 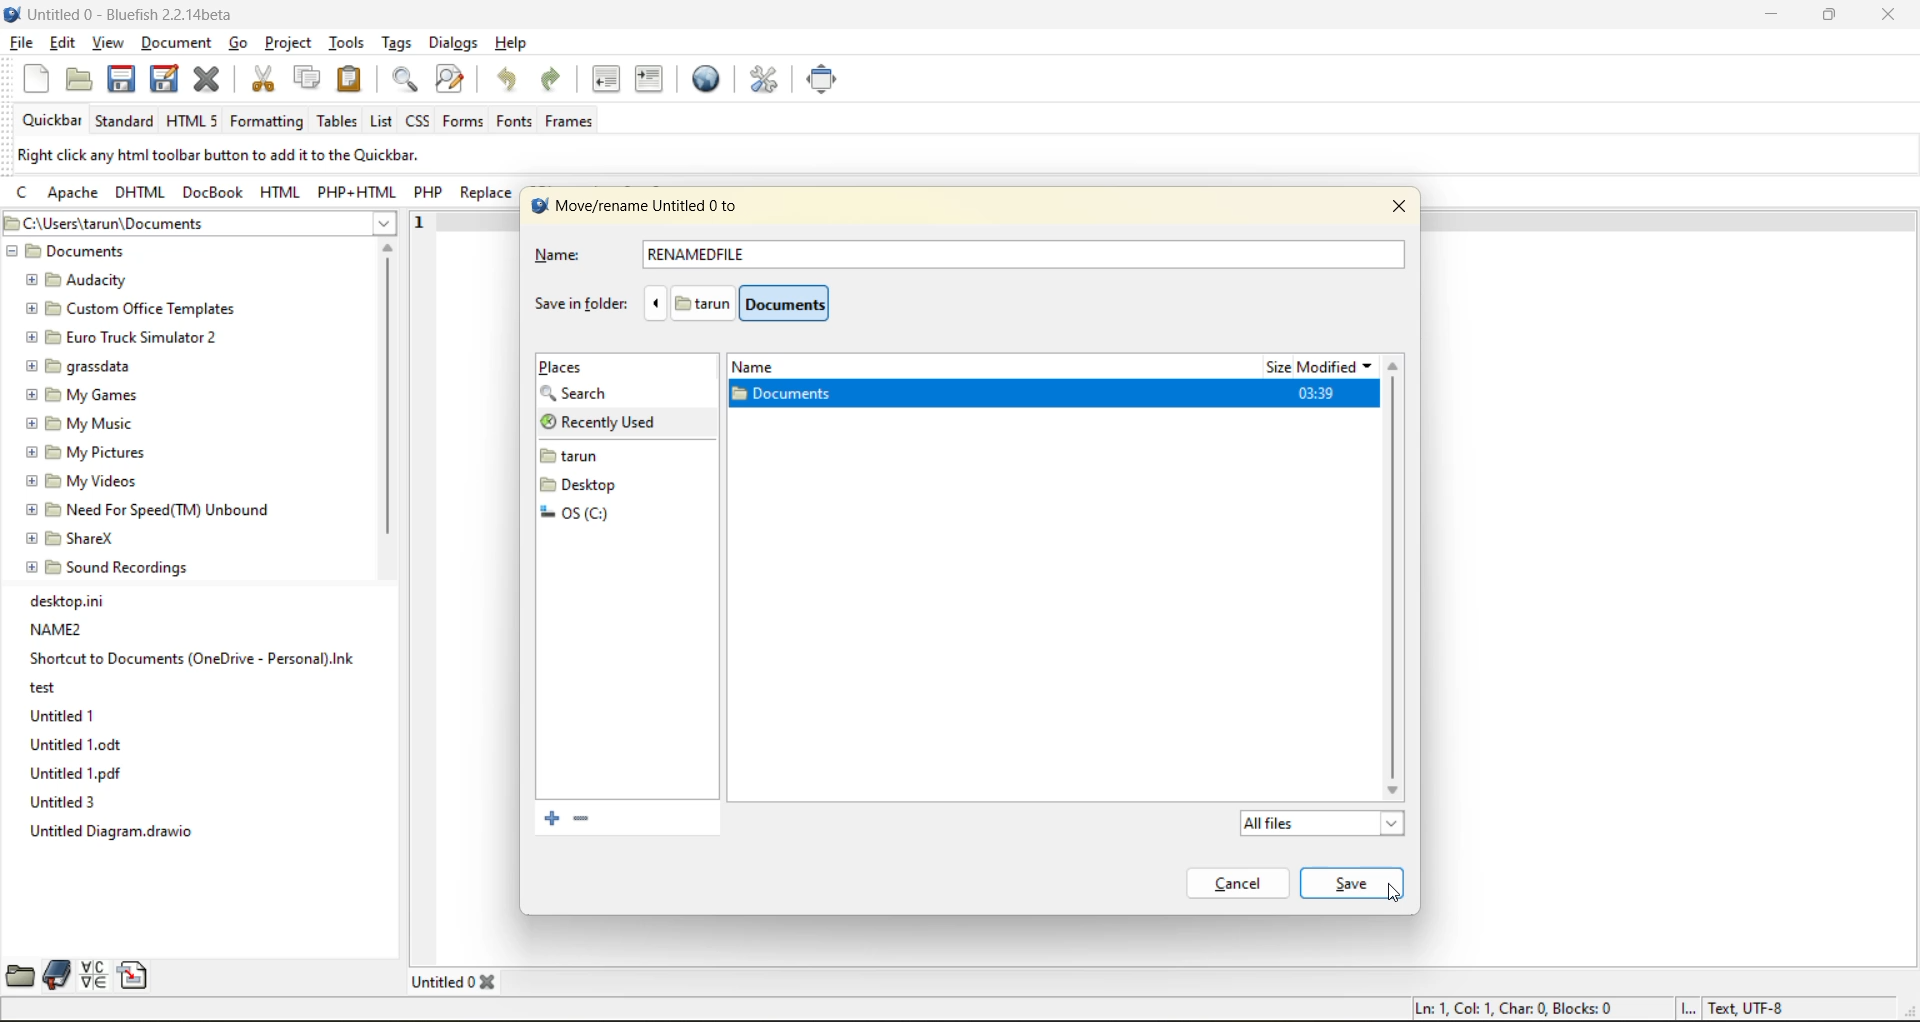 I want to click on save, so click(x=121, y=79).